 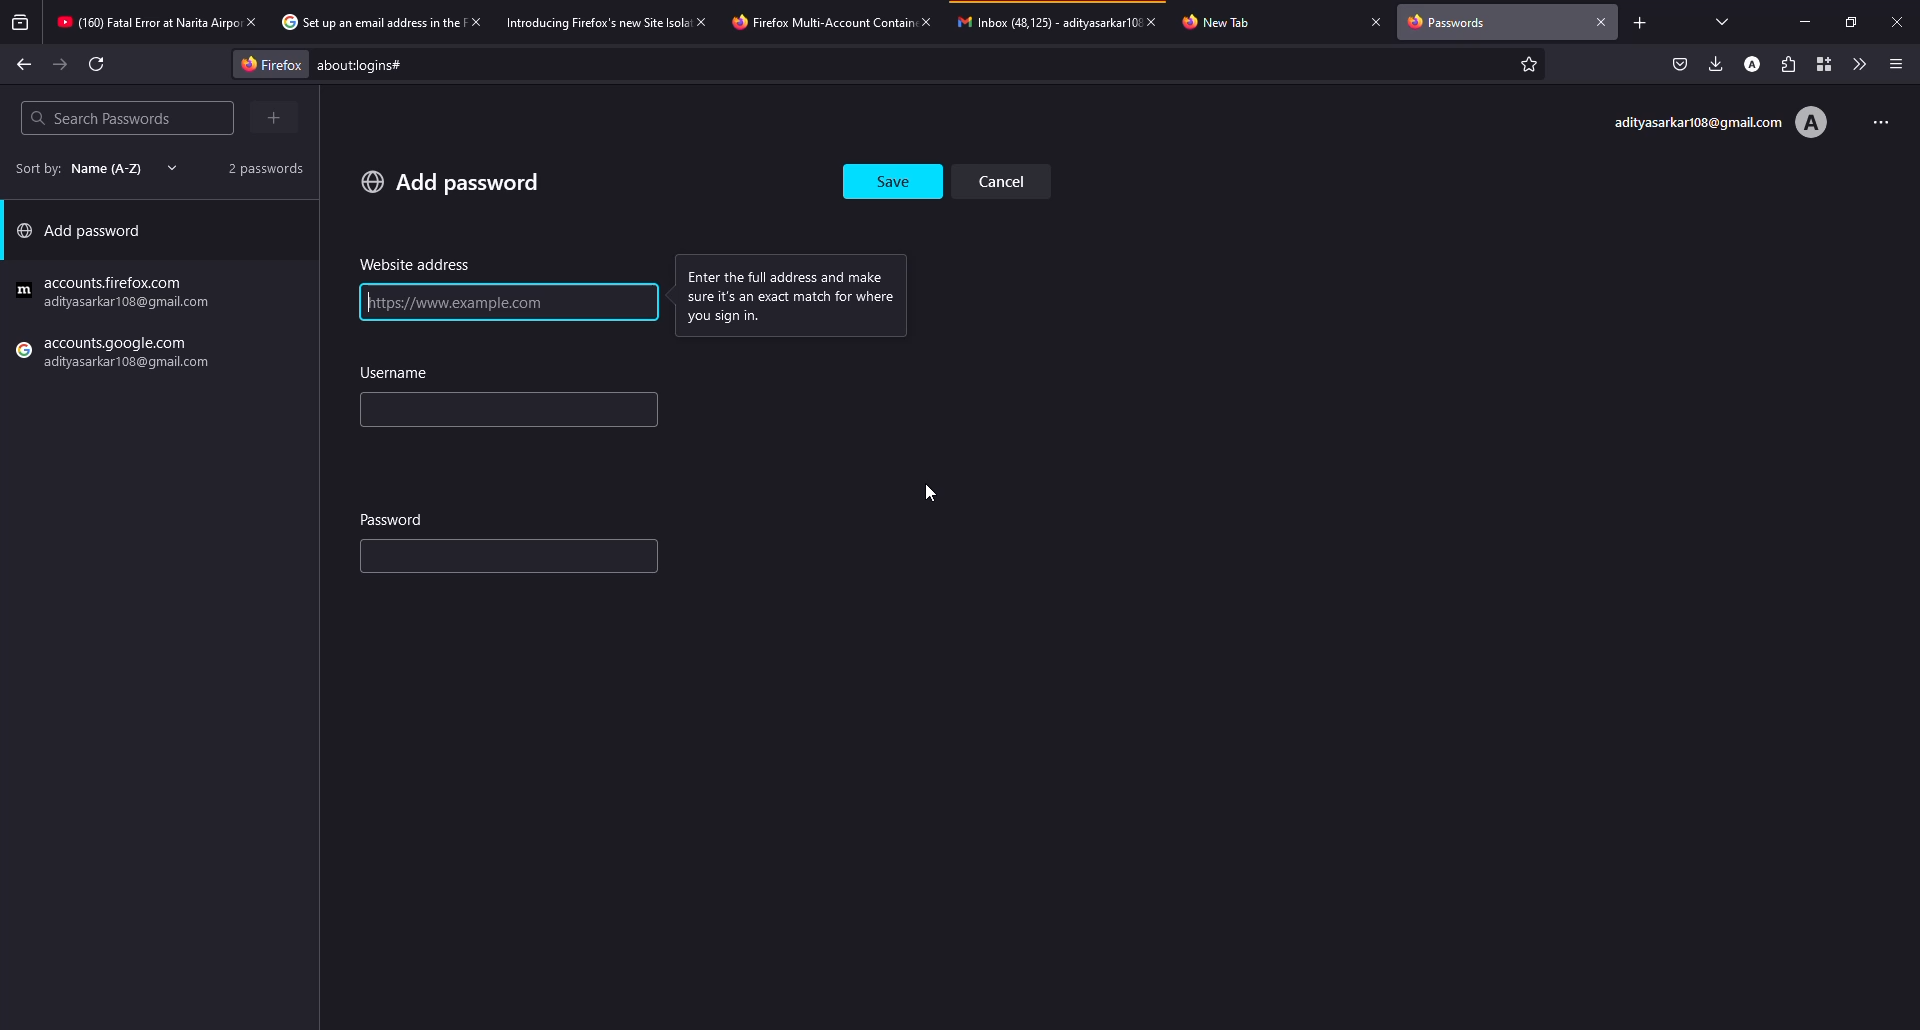 What do you see at coordinates (596, 21) in the screenshot?
I see `tab` at bounding box center [596, 21].